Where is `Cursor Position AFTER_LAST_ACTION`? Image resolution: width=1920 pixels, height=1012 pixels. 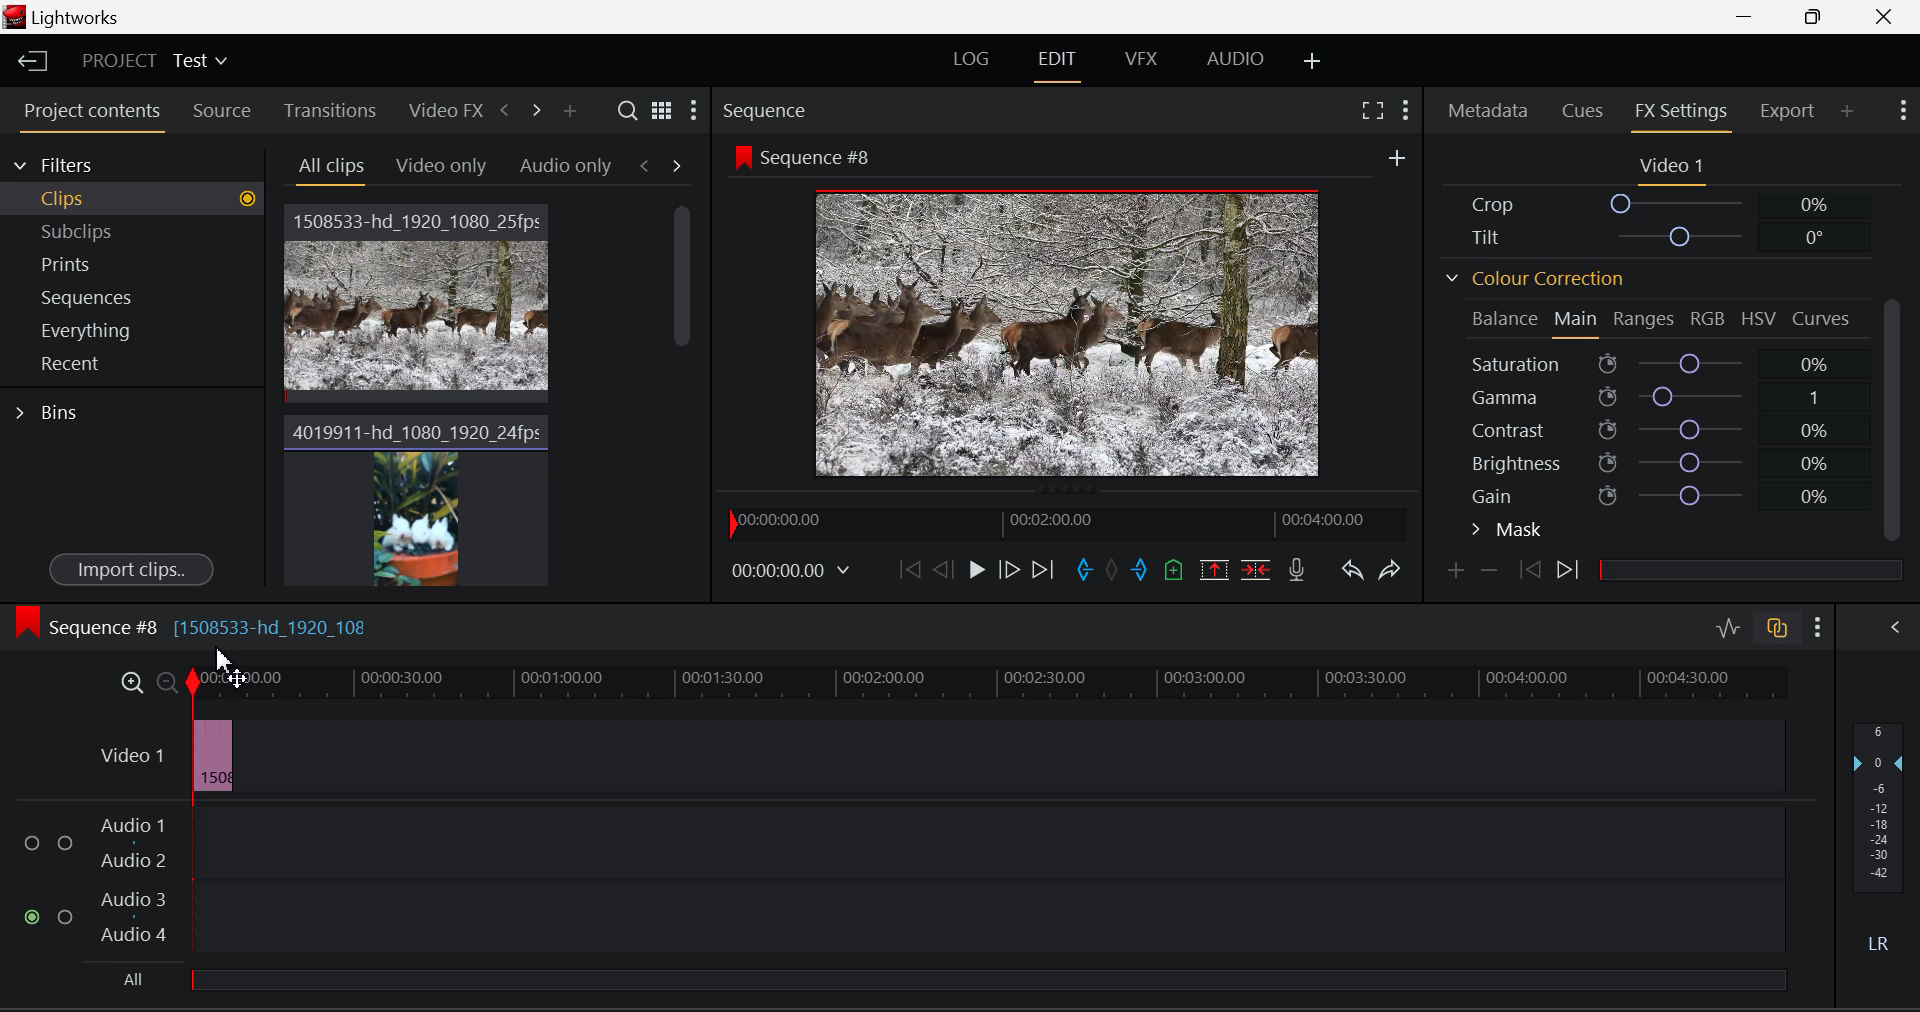
Cursor Position AFTER_LAST_ACTION is located at coordinates (223, 664).